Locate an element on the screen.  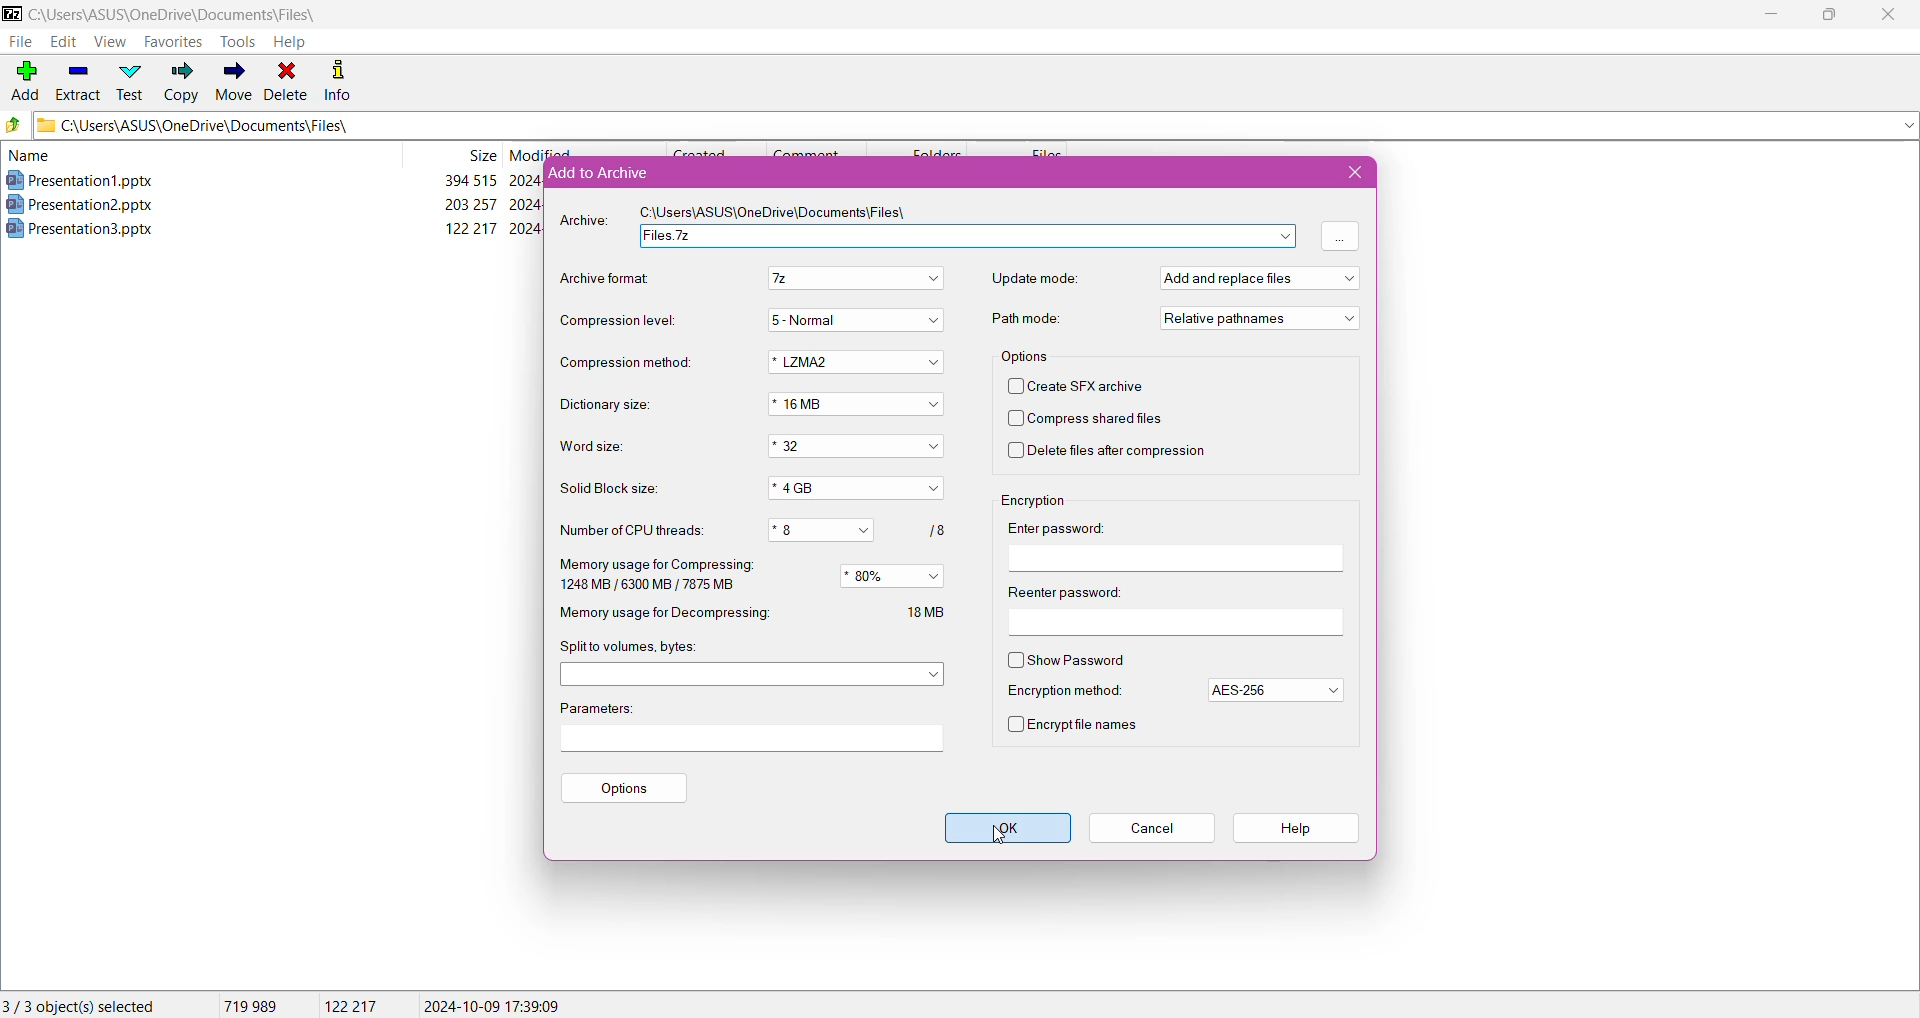
Help is located at coordinates (1299, 828).